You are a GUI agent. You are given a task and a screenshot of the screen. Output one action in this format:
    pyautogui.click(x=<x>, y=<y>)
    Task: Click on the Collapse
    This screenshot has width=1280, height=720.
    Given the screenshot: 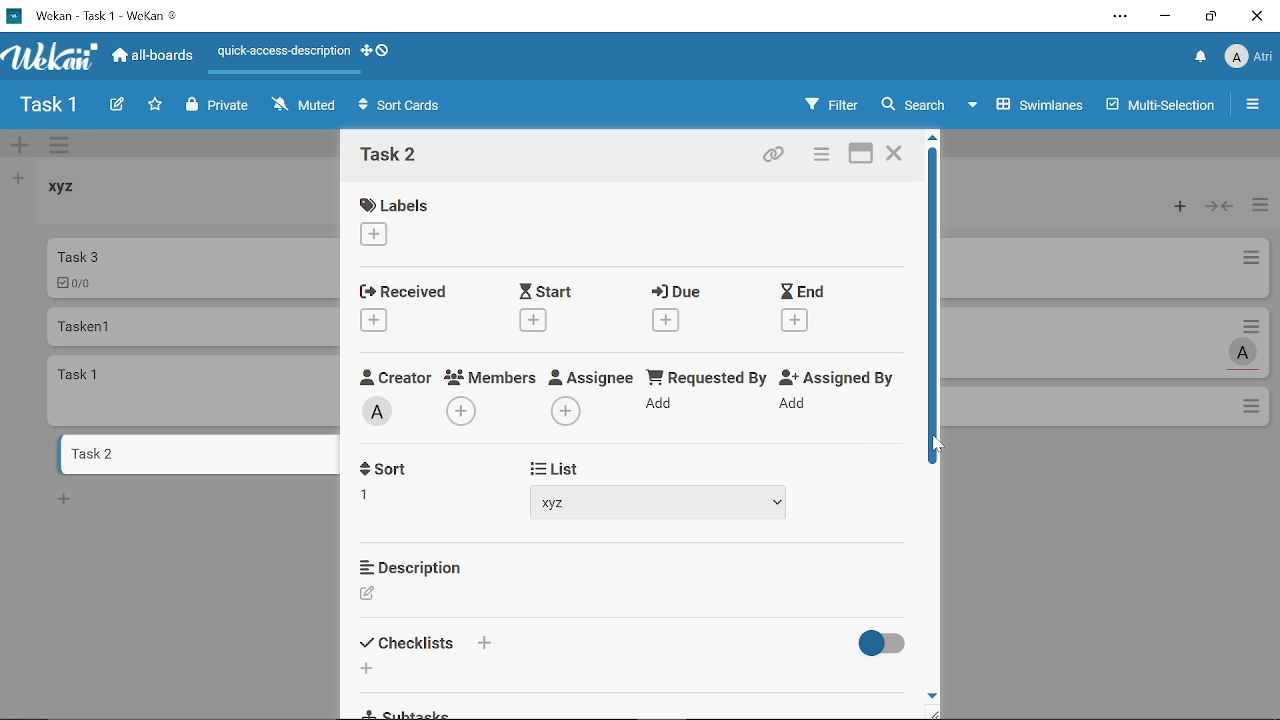 What is the action you would take?
    pyautogui.click(x=1221, y=207)
    